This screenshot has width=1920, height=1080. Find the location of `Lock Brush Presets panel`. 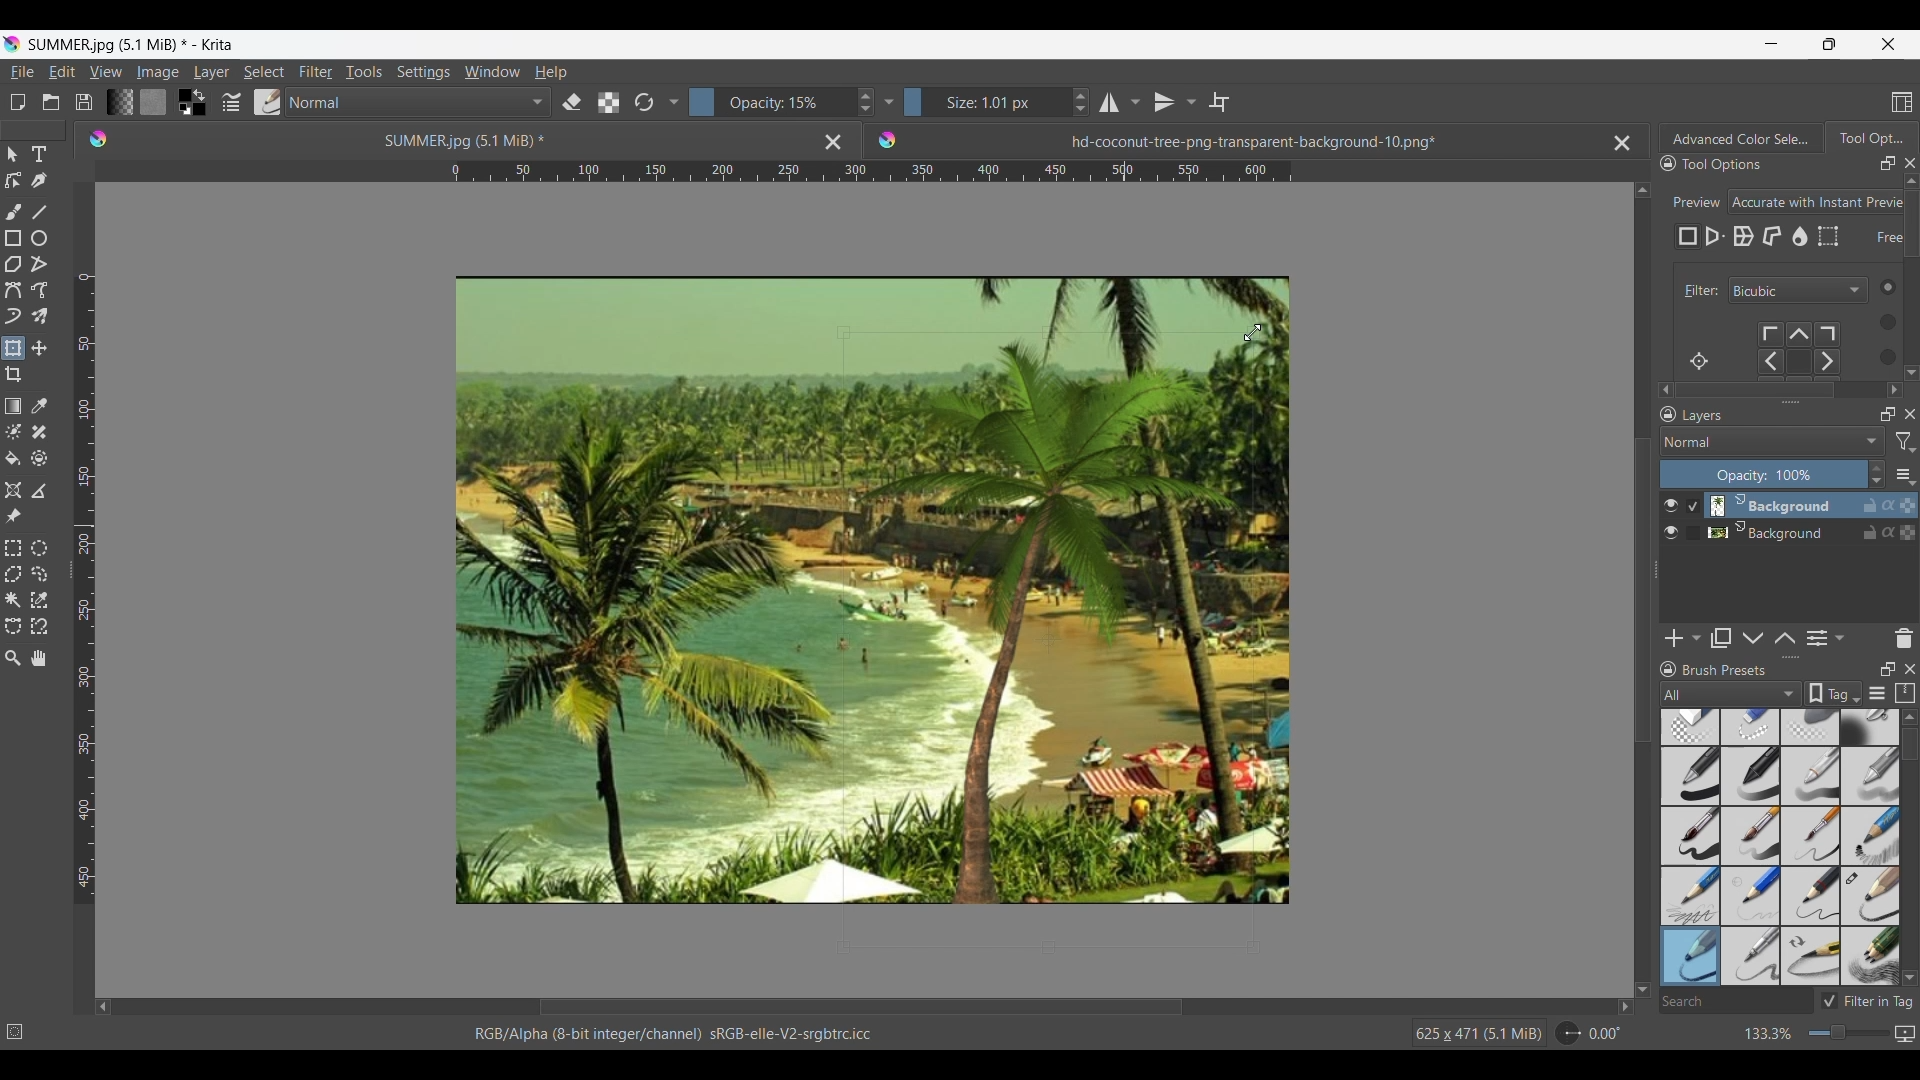

Lock Brush Presets panel is located at coordinates (1669, 669).